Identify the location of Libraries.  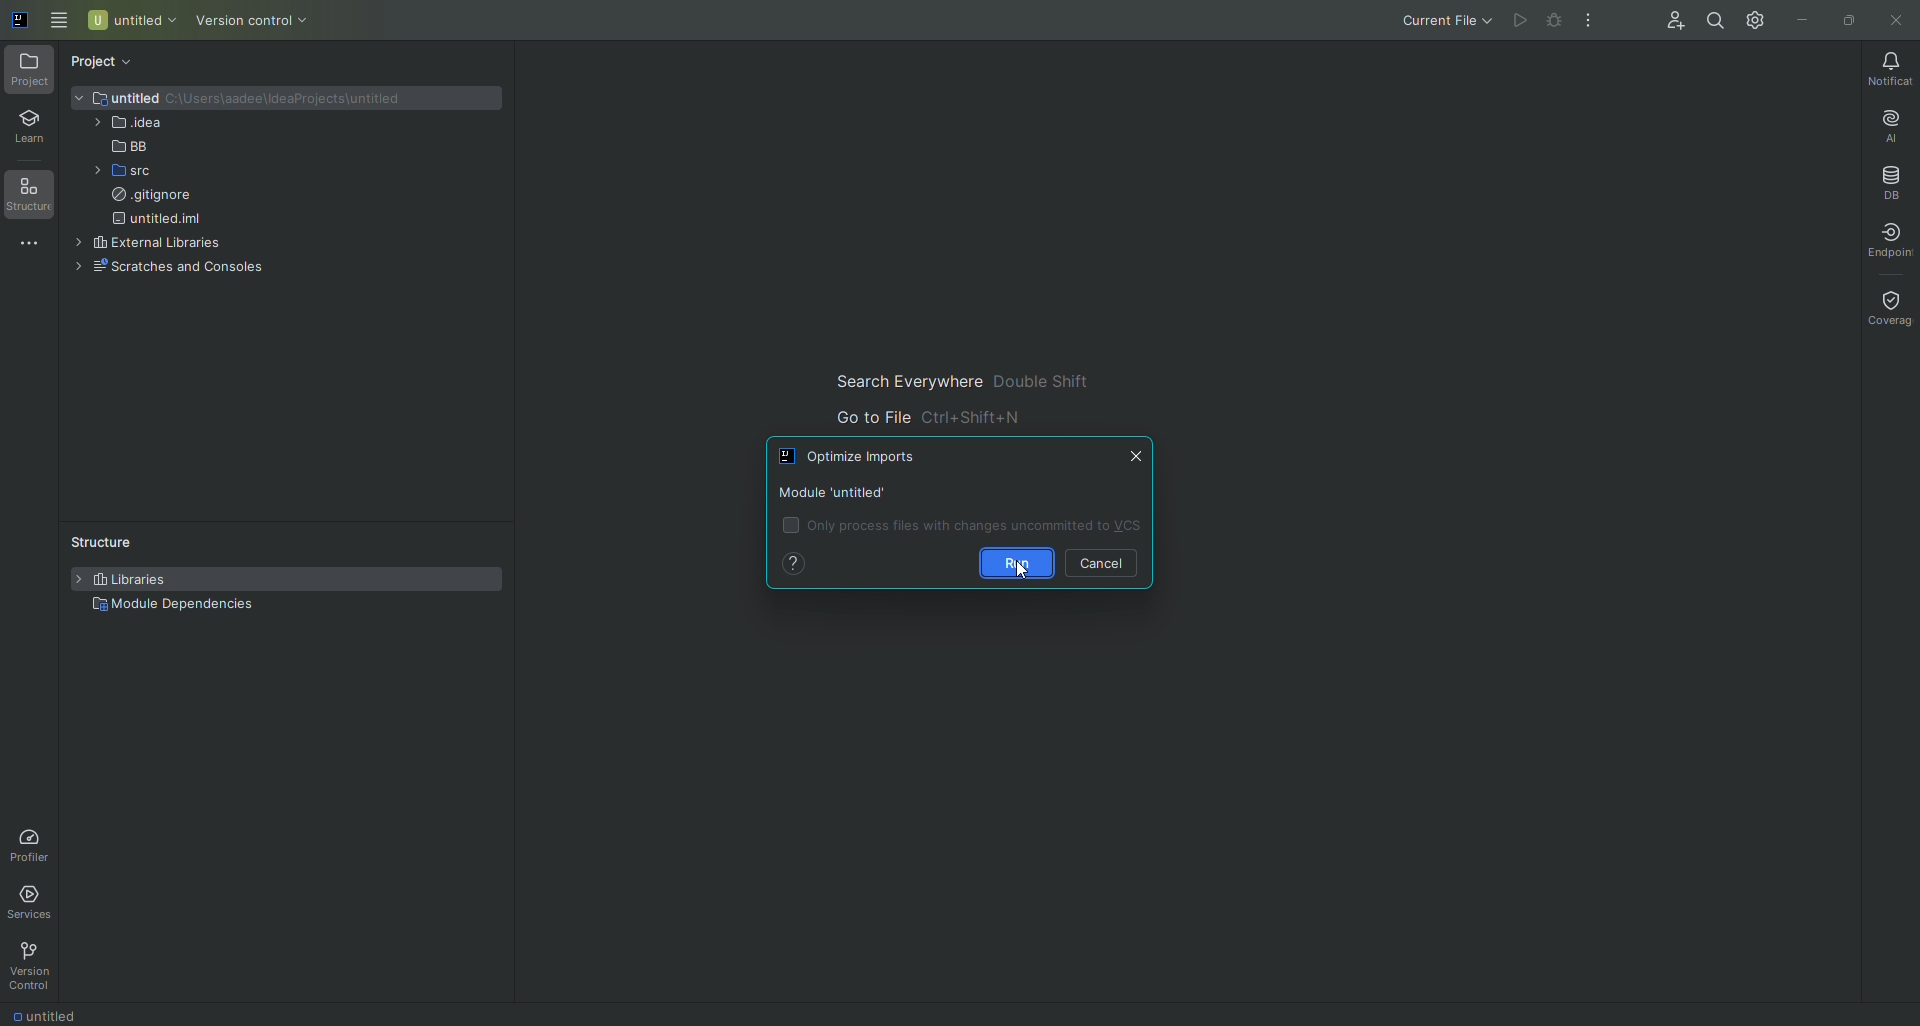
(129, 580).